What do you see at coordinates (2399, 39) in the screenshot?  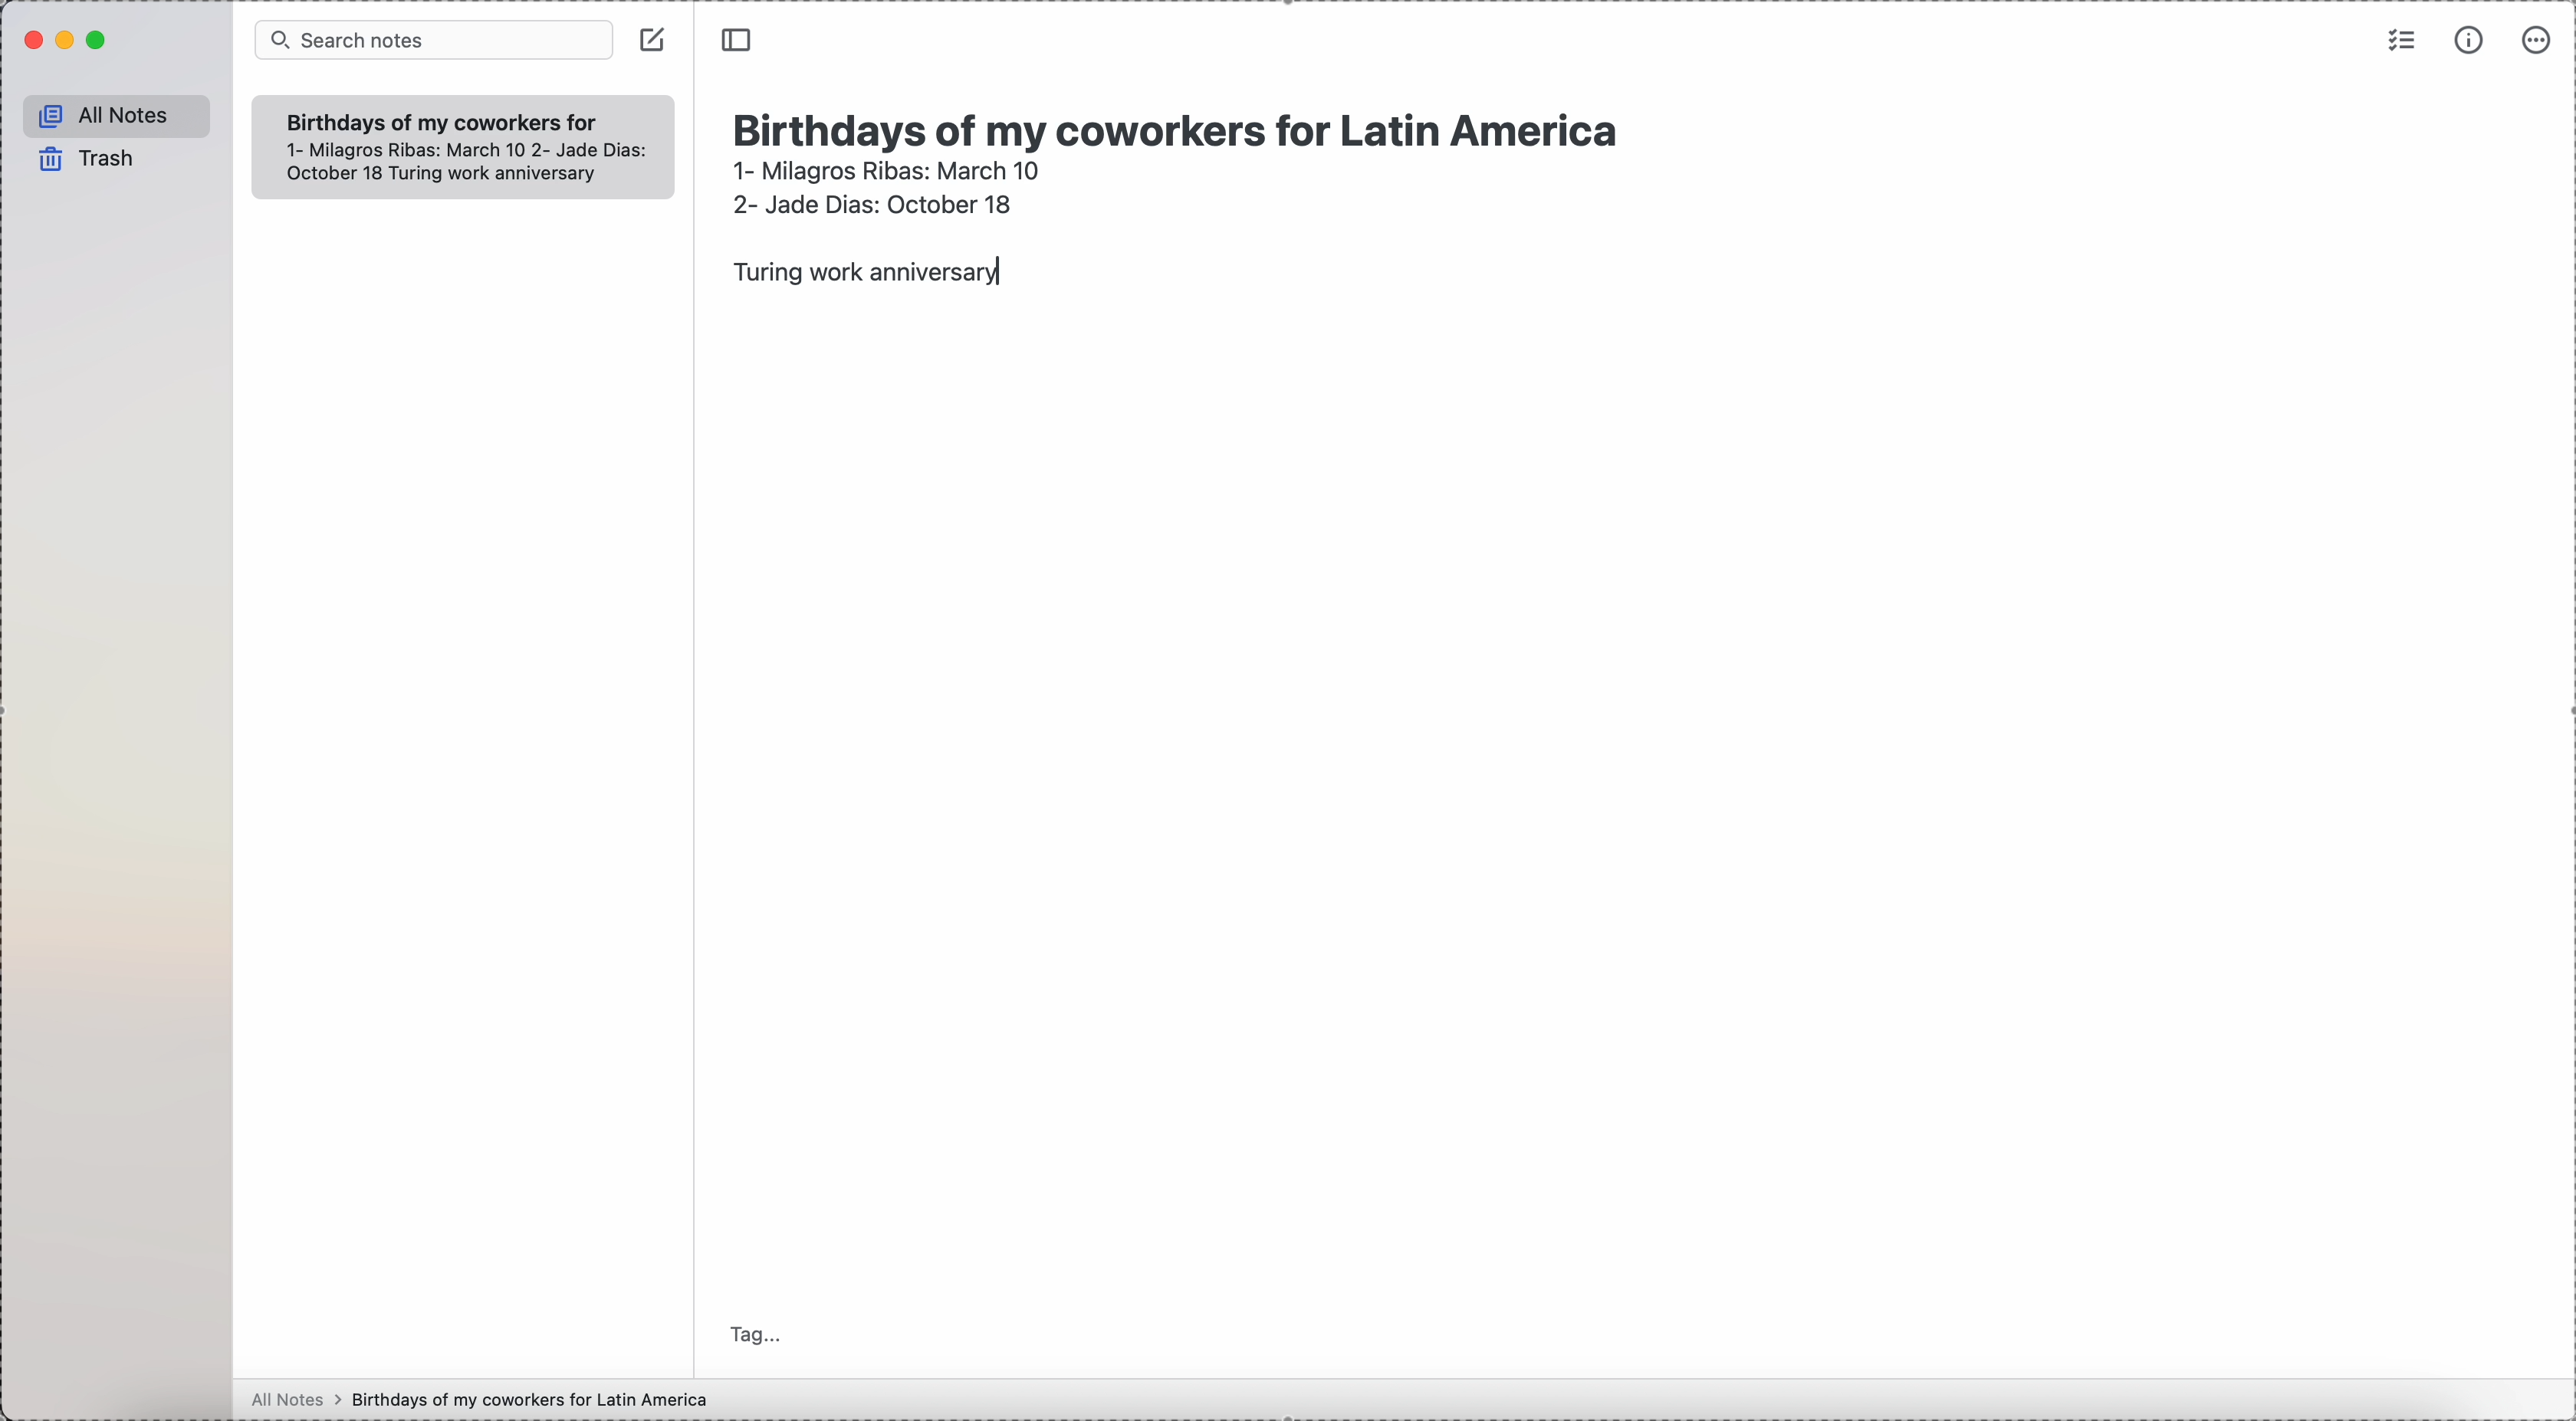 I see `check list` at bounding box center [2399, 39].